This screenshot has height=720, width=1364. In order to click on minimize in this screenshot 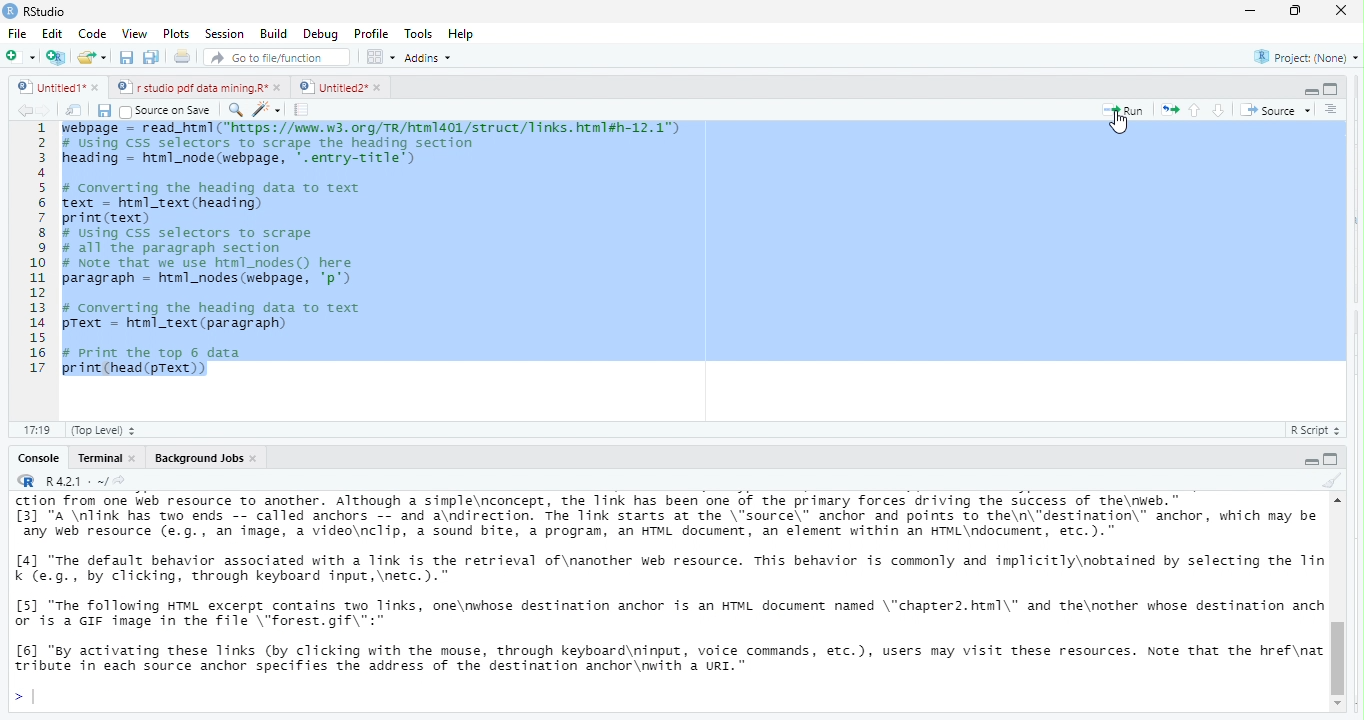, I will do `click(1292, 13)`.